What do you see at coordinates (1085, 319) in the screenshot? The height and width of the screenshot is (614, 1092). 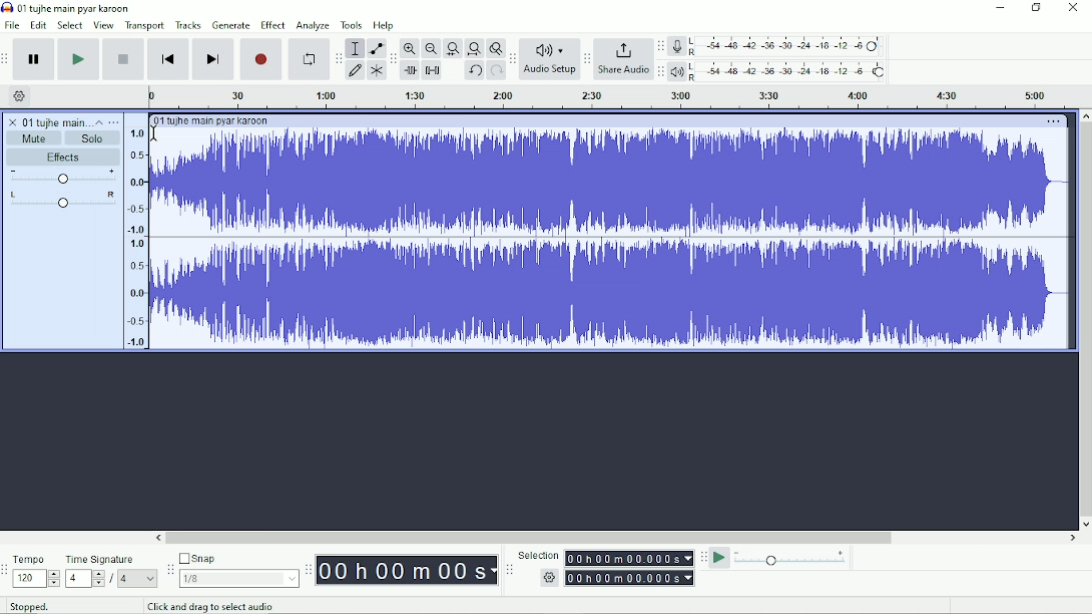 I see `Vertical scrollbar` at bounding box center [1085, 319].